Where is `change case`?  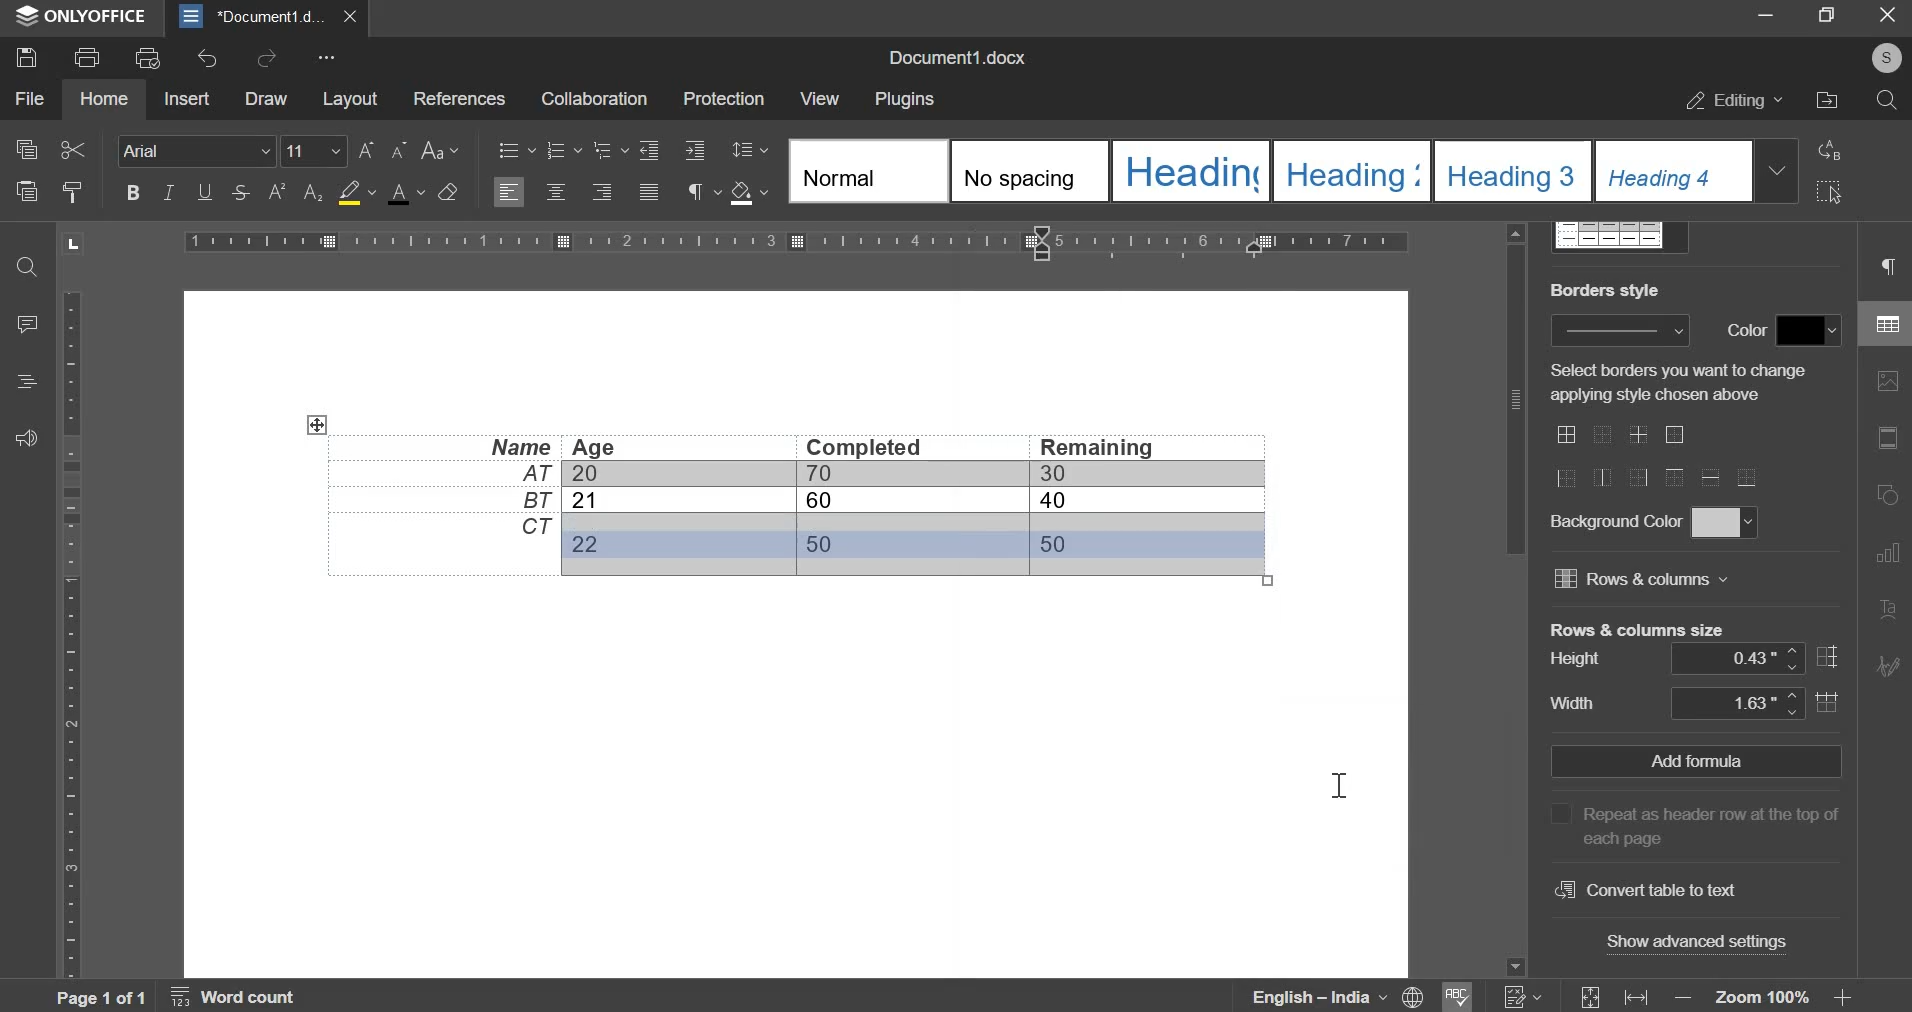
change case is located at coordinates (436, 147).